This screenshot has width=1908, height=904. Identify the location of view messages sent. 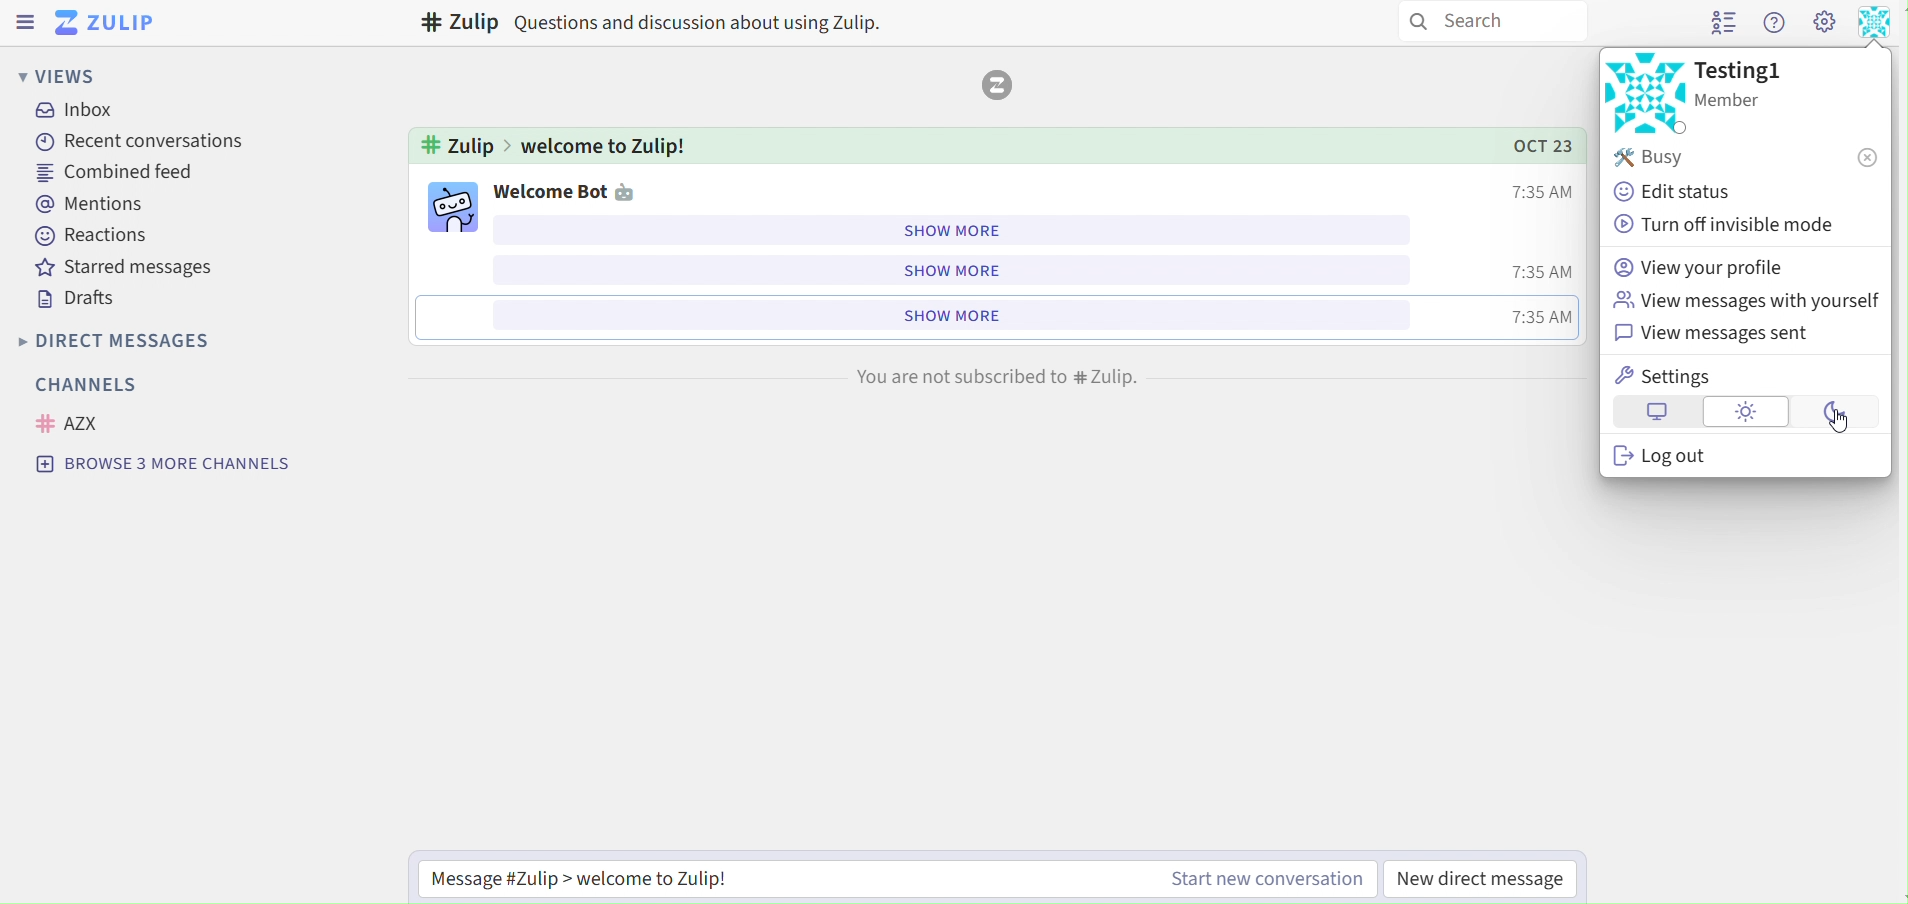
(1723, 333).